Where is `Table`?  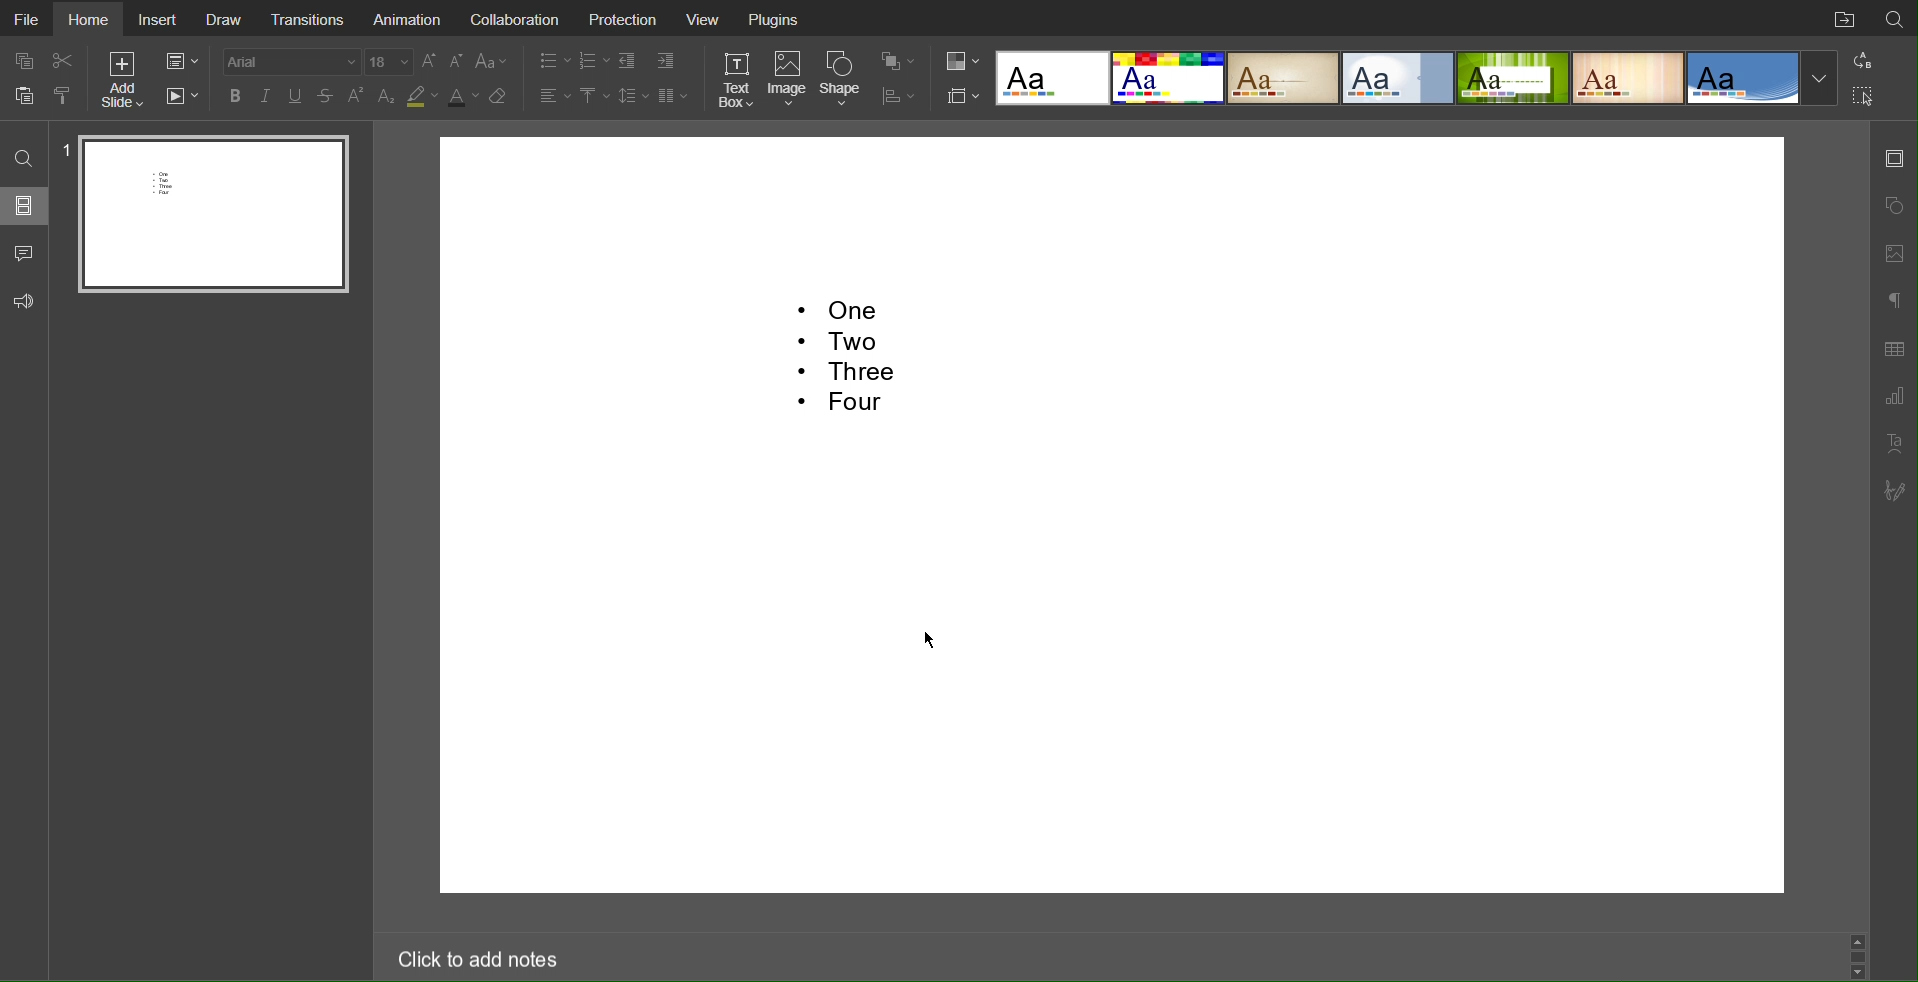
Table is located at coordinates (1896, 348).